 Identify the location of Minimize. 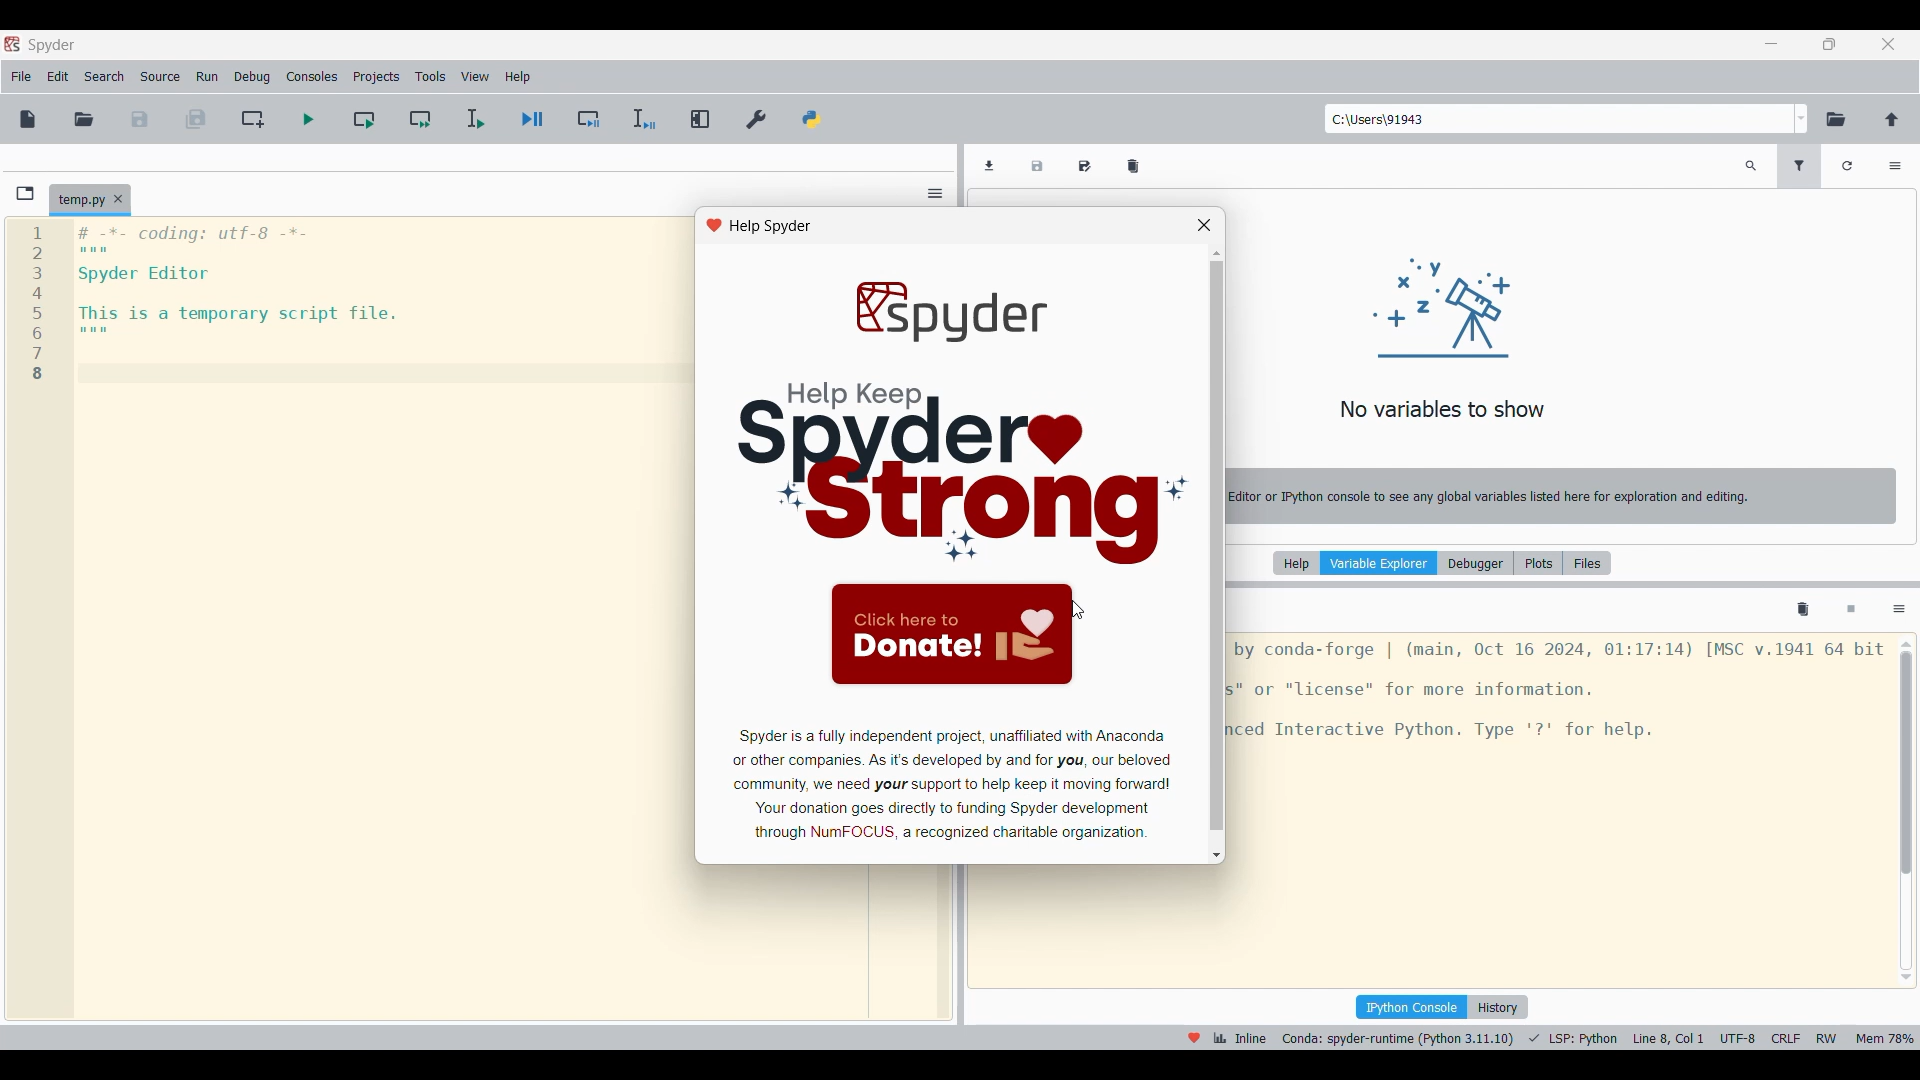
(1772, 43).